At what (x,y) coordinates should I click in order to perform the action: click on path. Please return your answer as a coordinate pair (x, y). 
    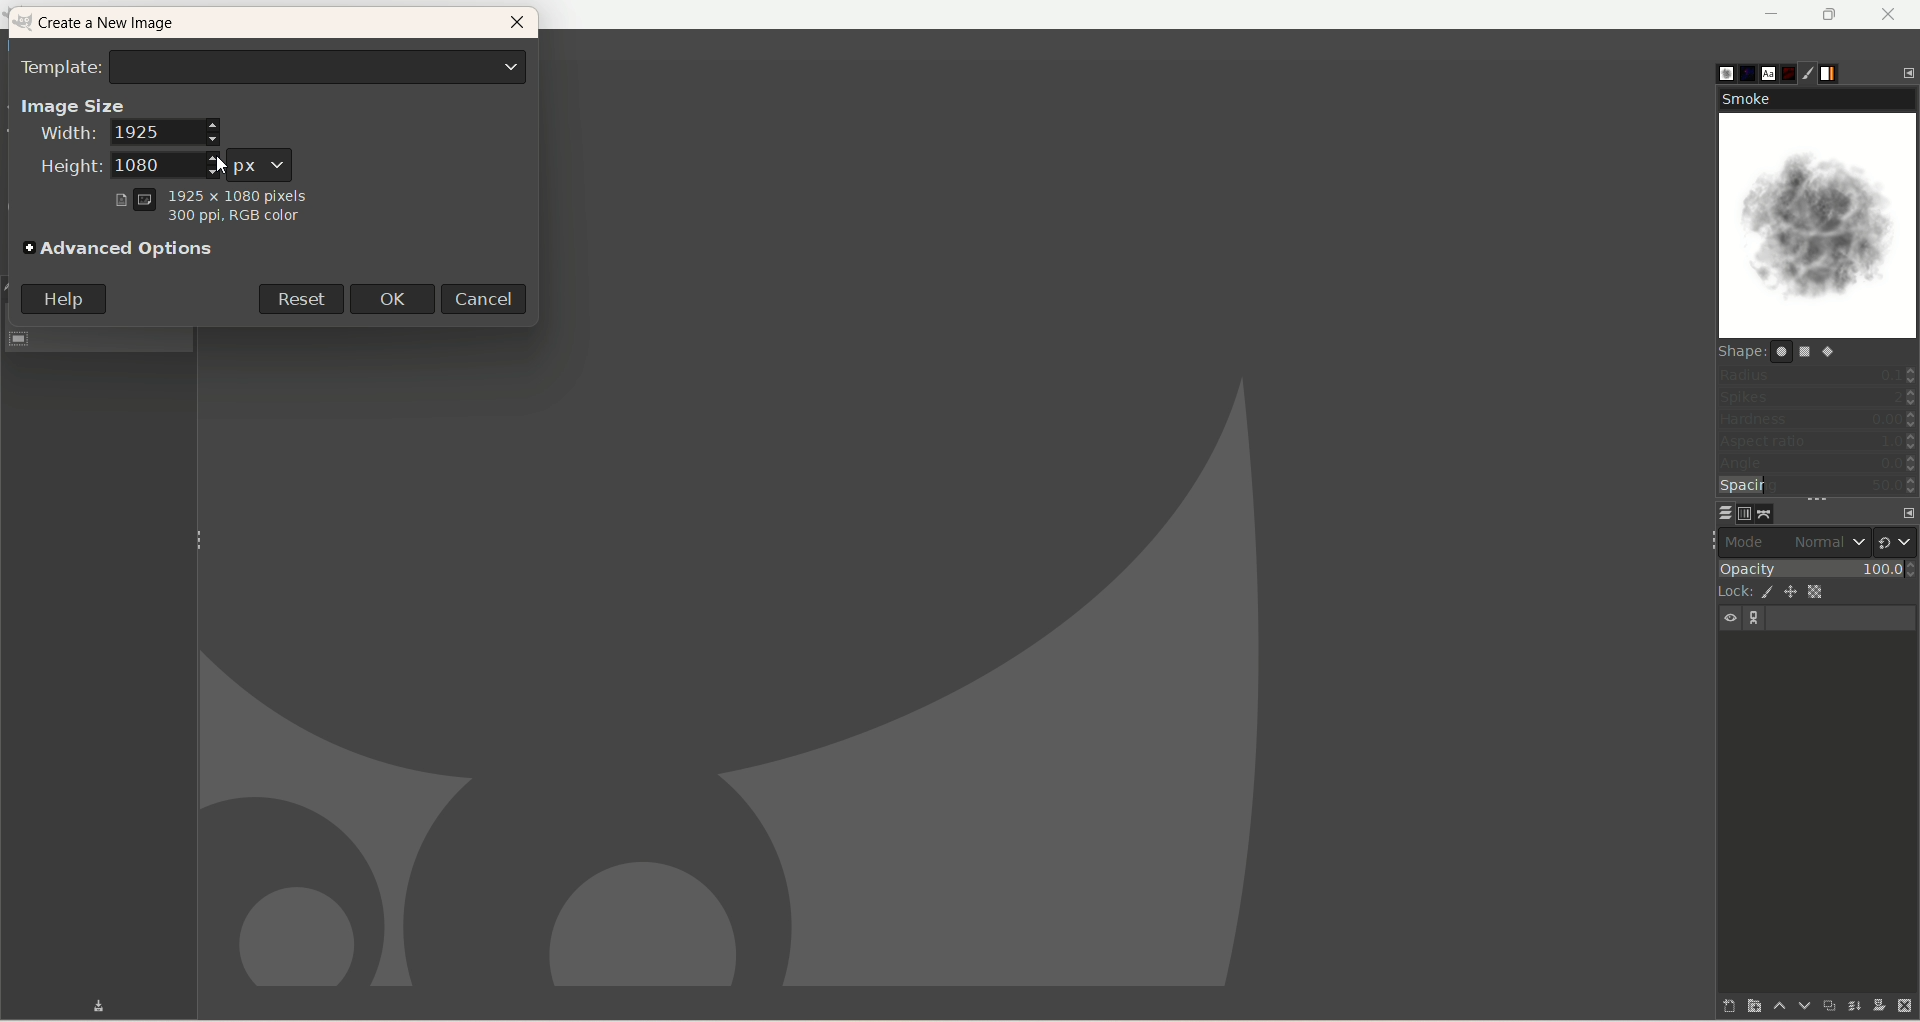
    Looking at the image, I should click on (1766, 513).